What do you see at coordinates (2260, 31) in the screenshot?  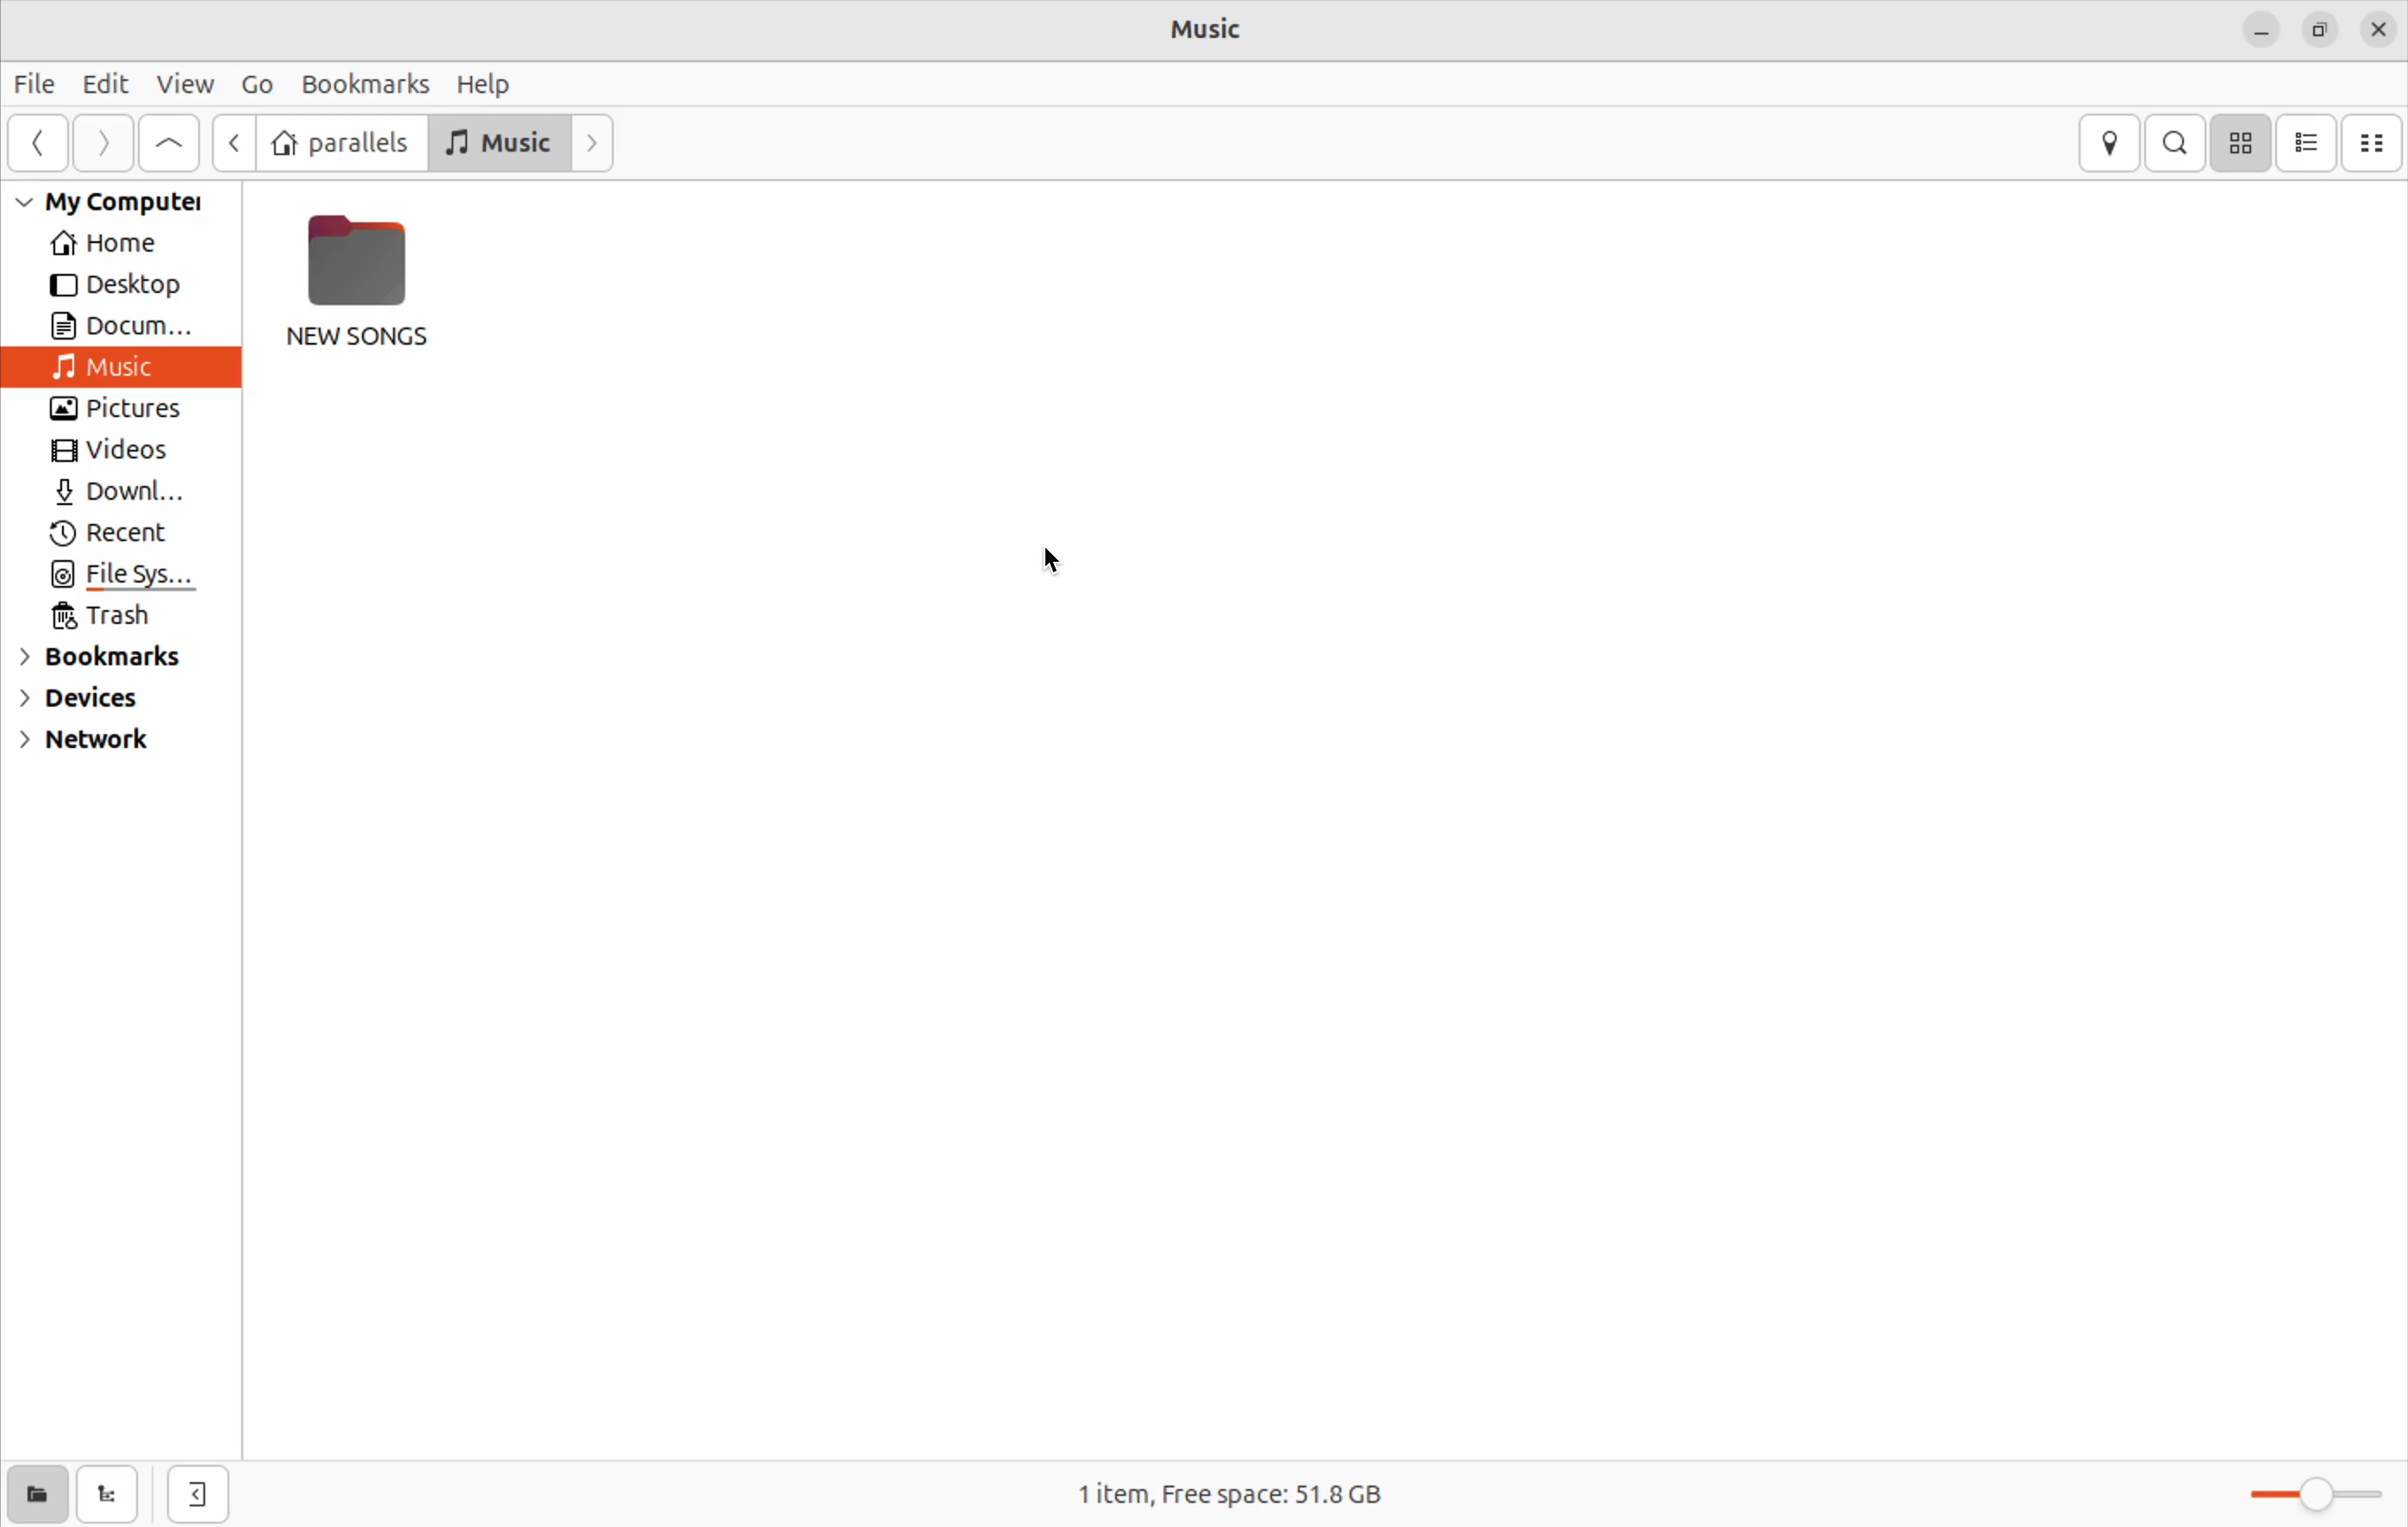 I see `minimize` at bounding box center [2260, 31].